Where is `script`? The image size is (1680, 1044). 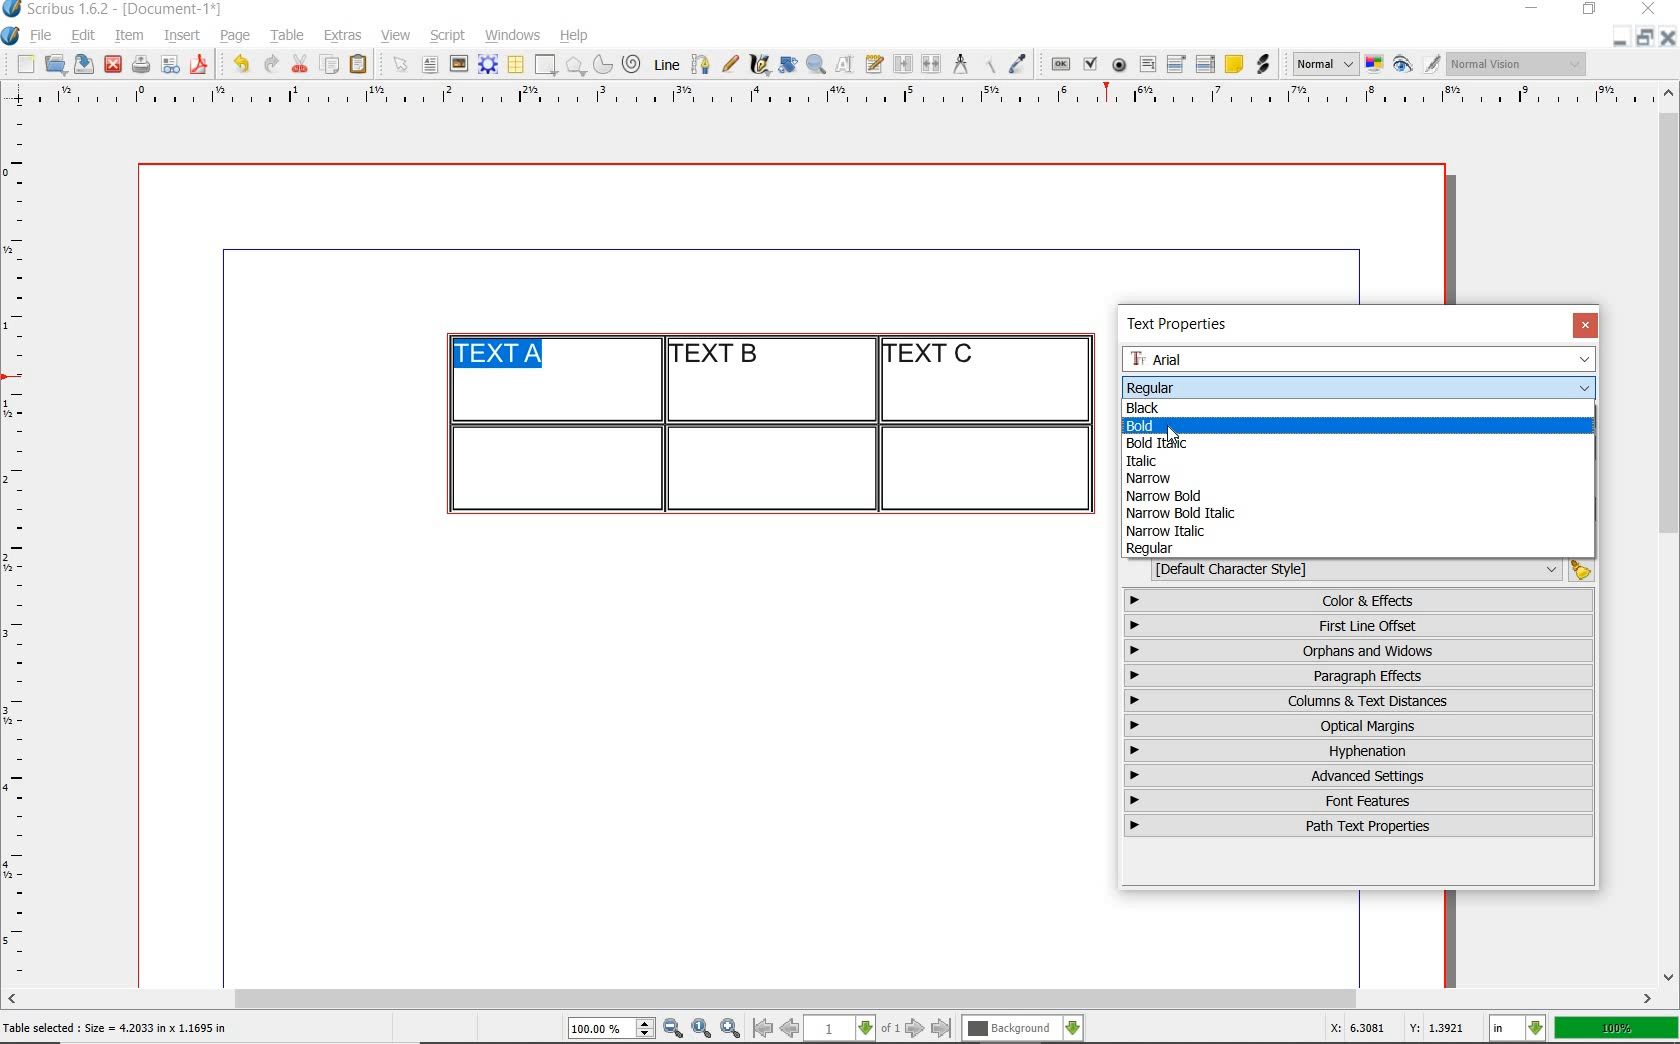 script is located at coordinates (447, 35).